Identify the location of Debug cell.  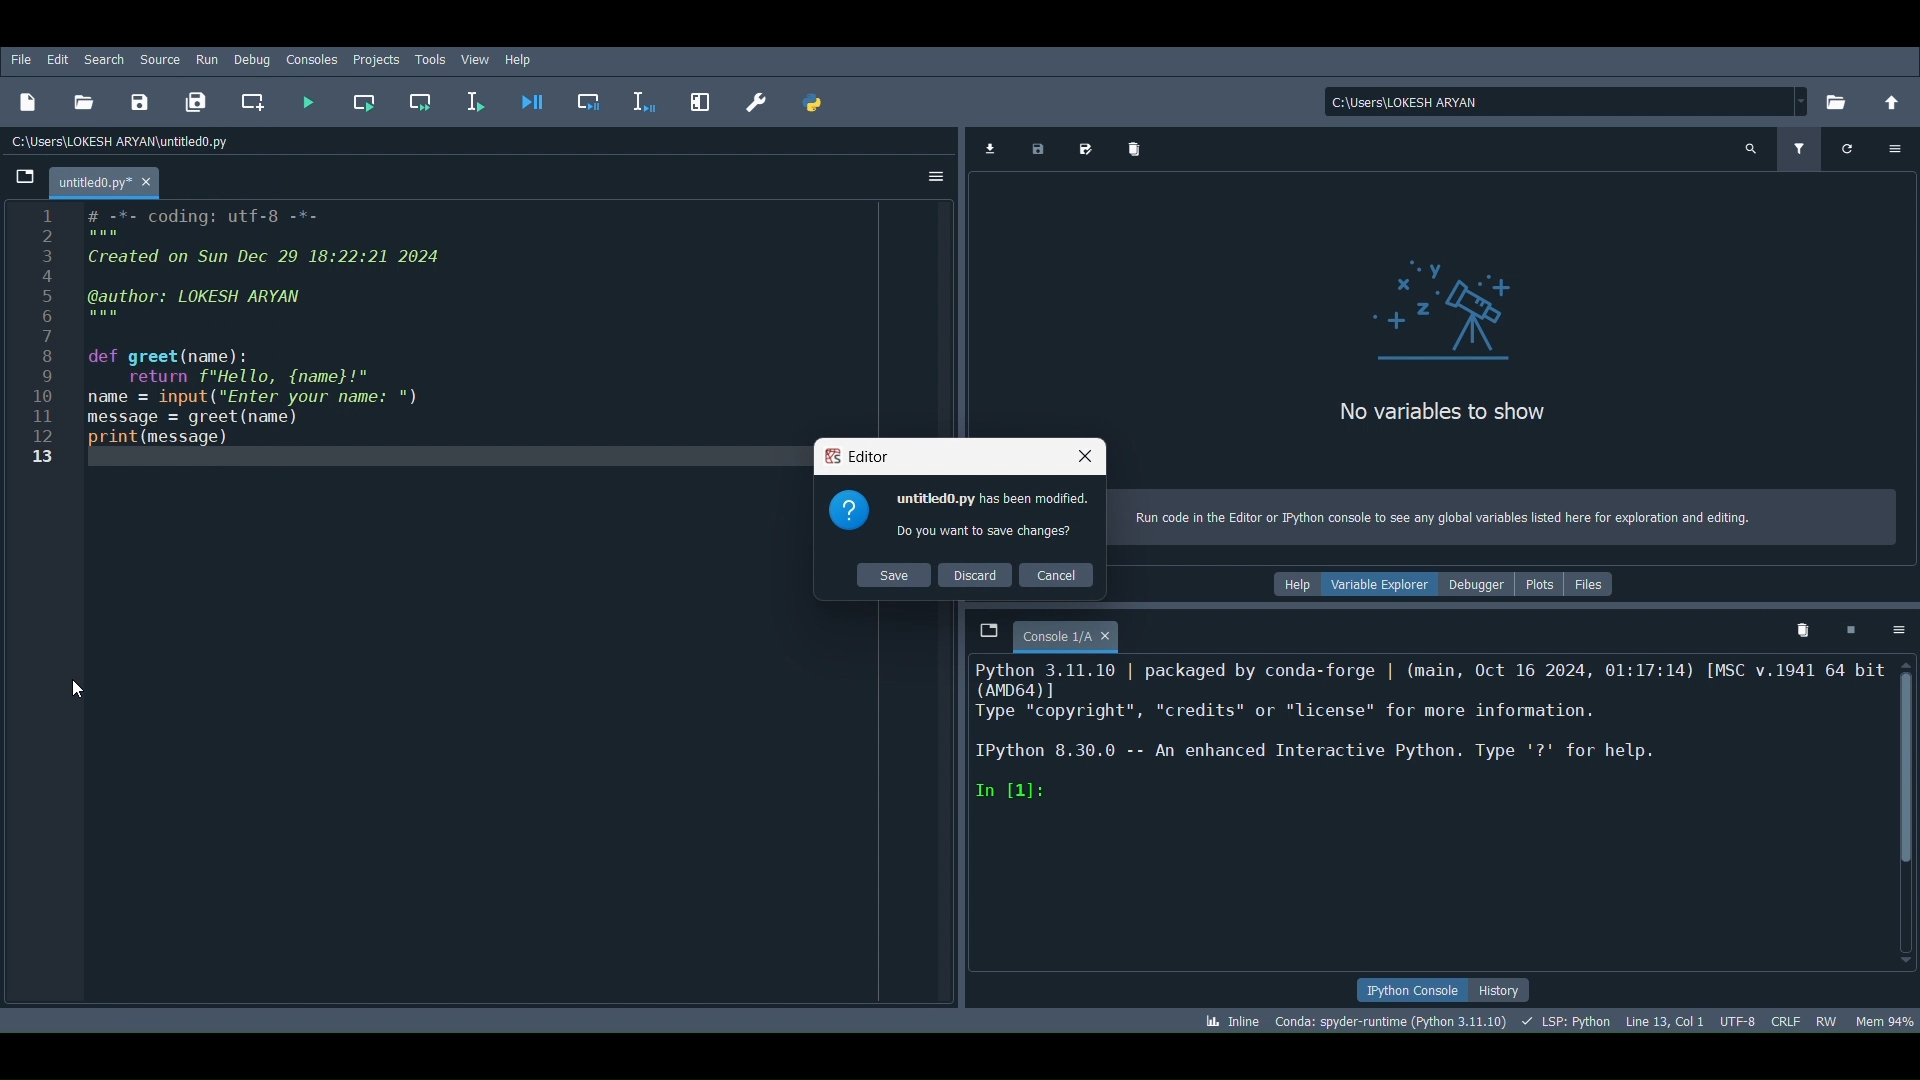
(590, 100).